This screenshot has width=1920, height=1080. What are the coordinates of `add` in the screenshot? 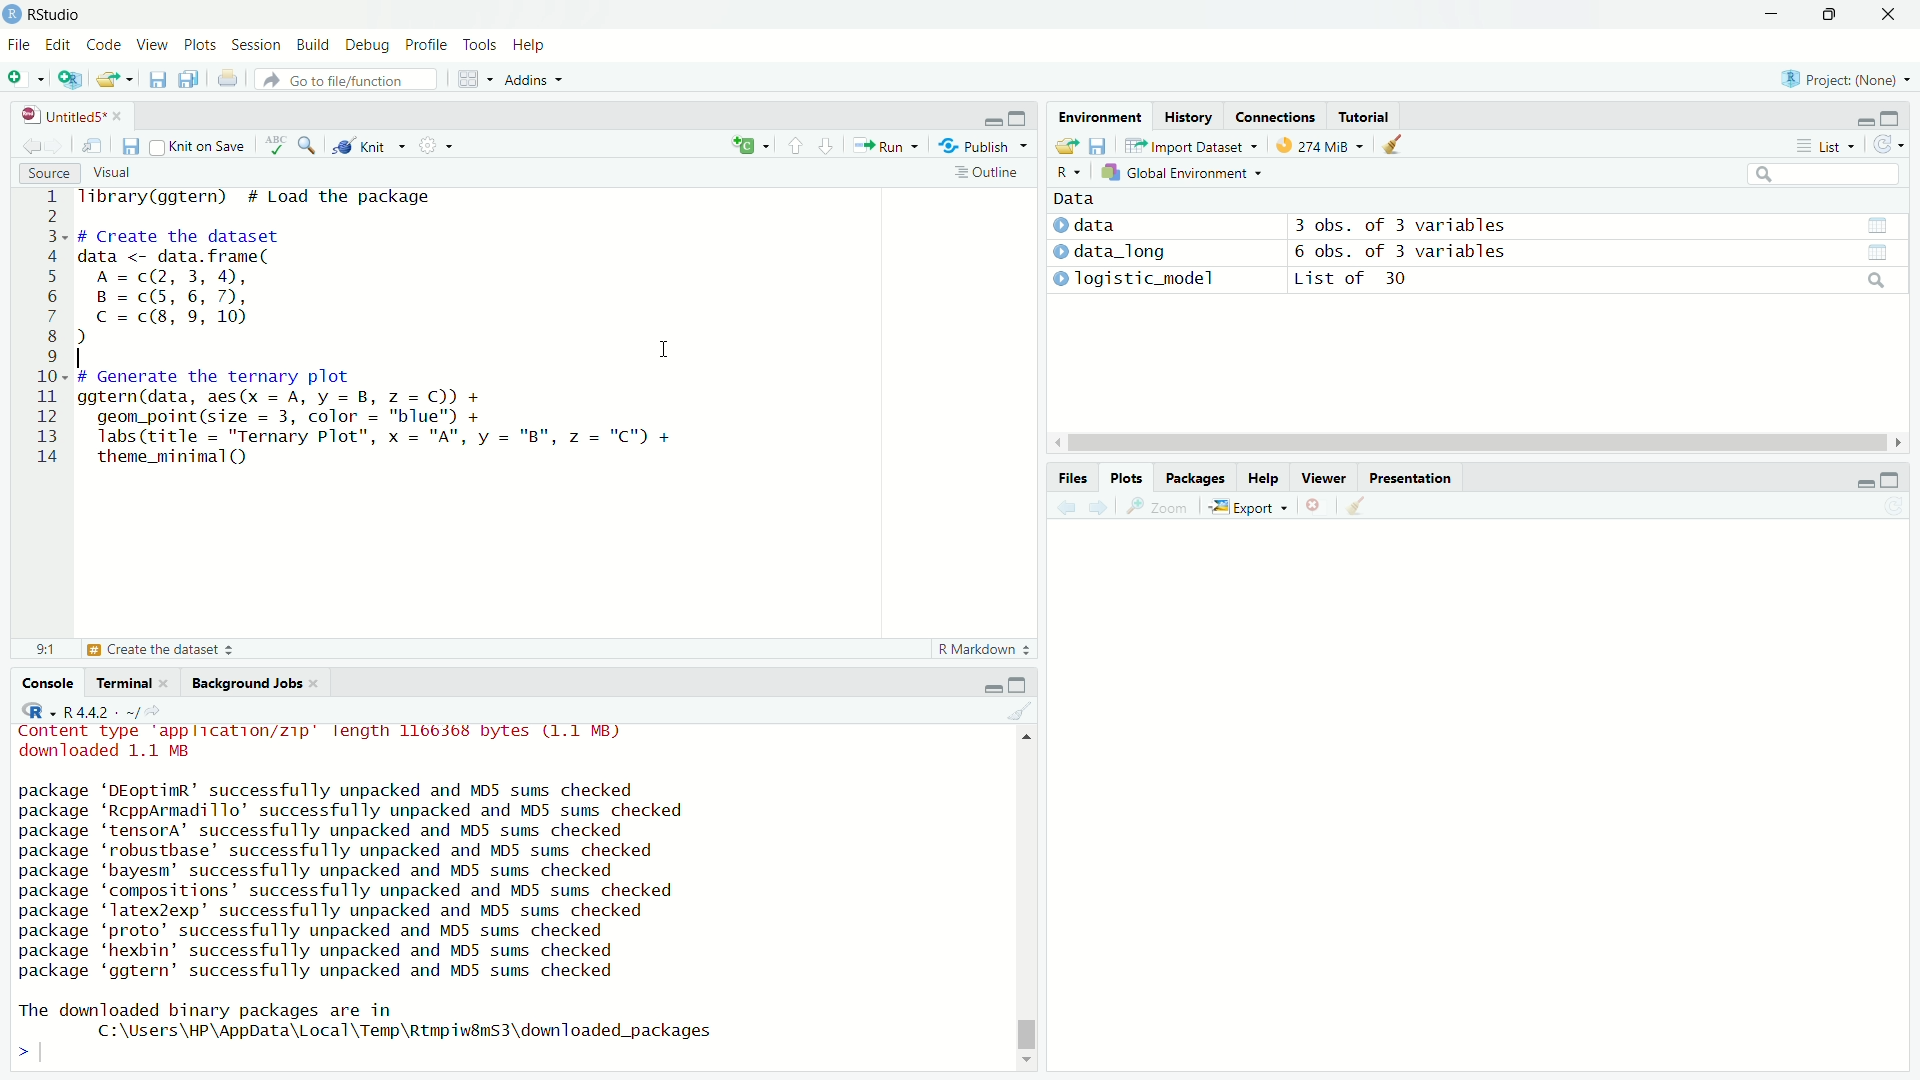 It's located at (740, 147).